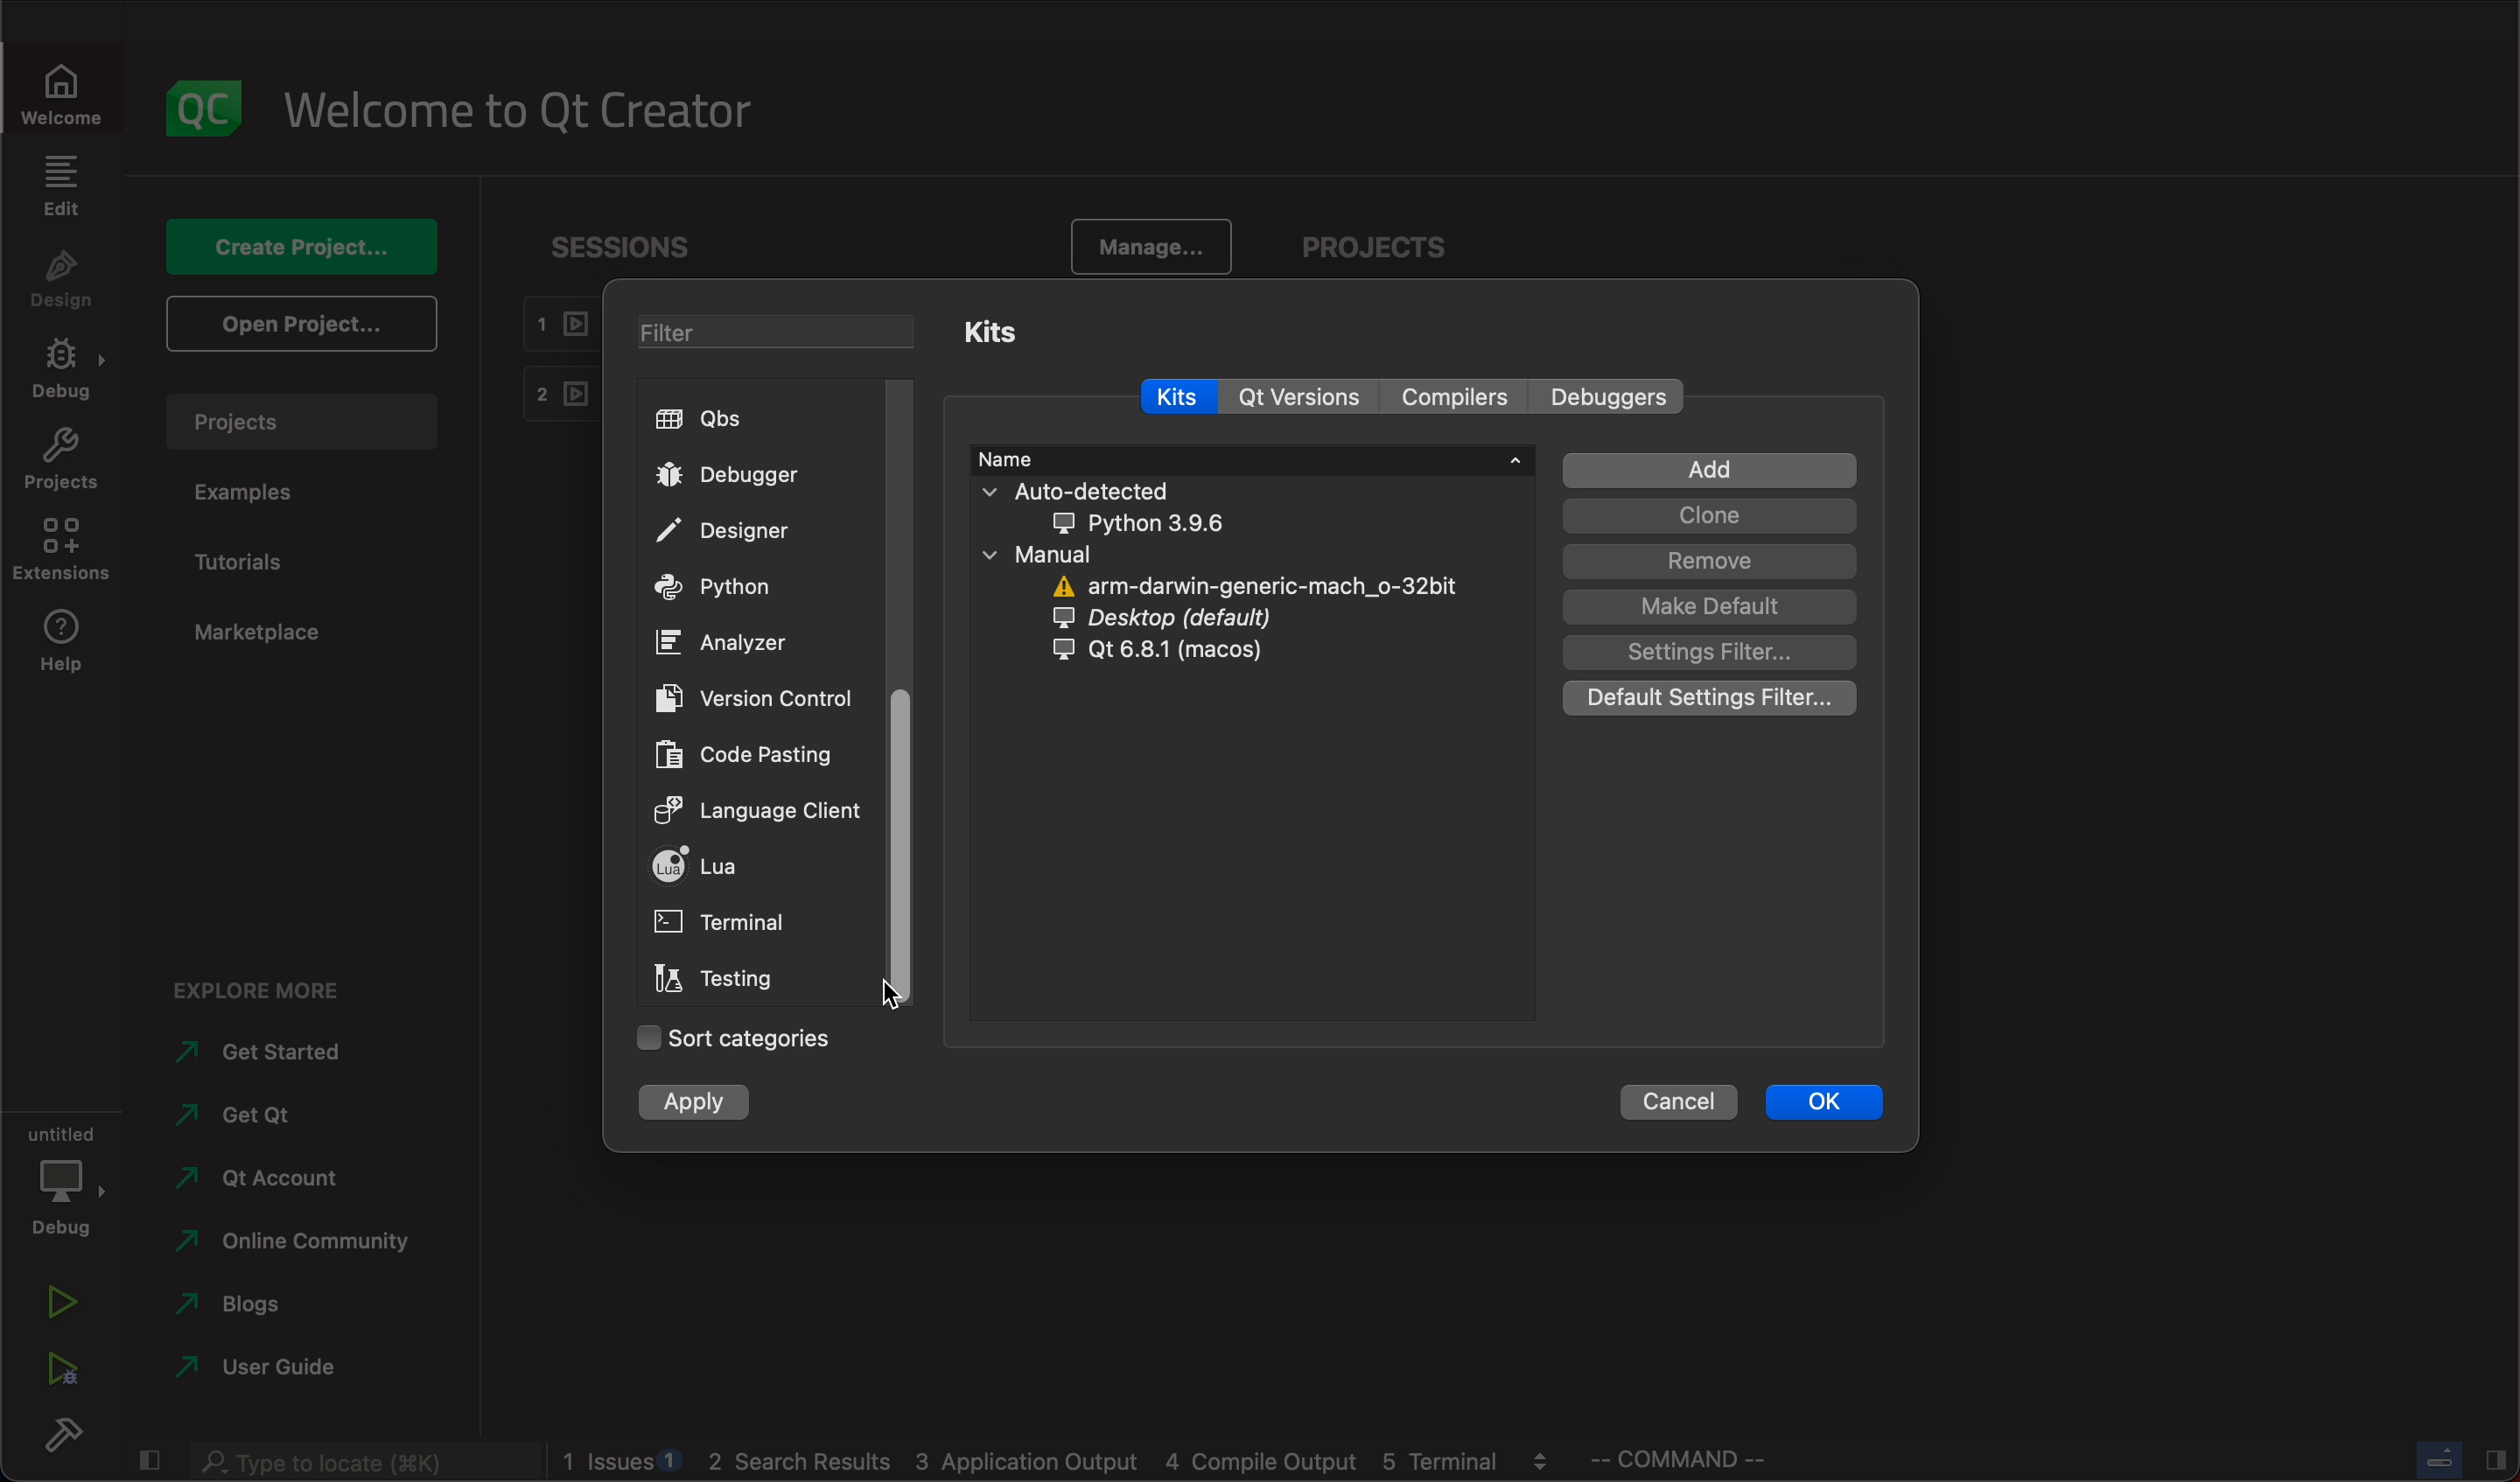  What do you see at coordinates (1609, 395) in the screenshot?
I see `` at bounding box center [1609, 395].